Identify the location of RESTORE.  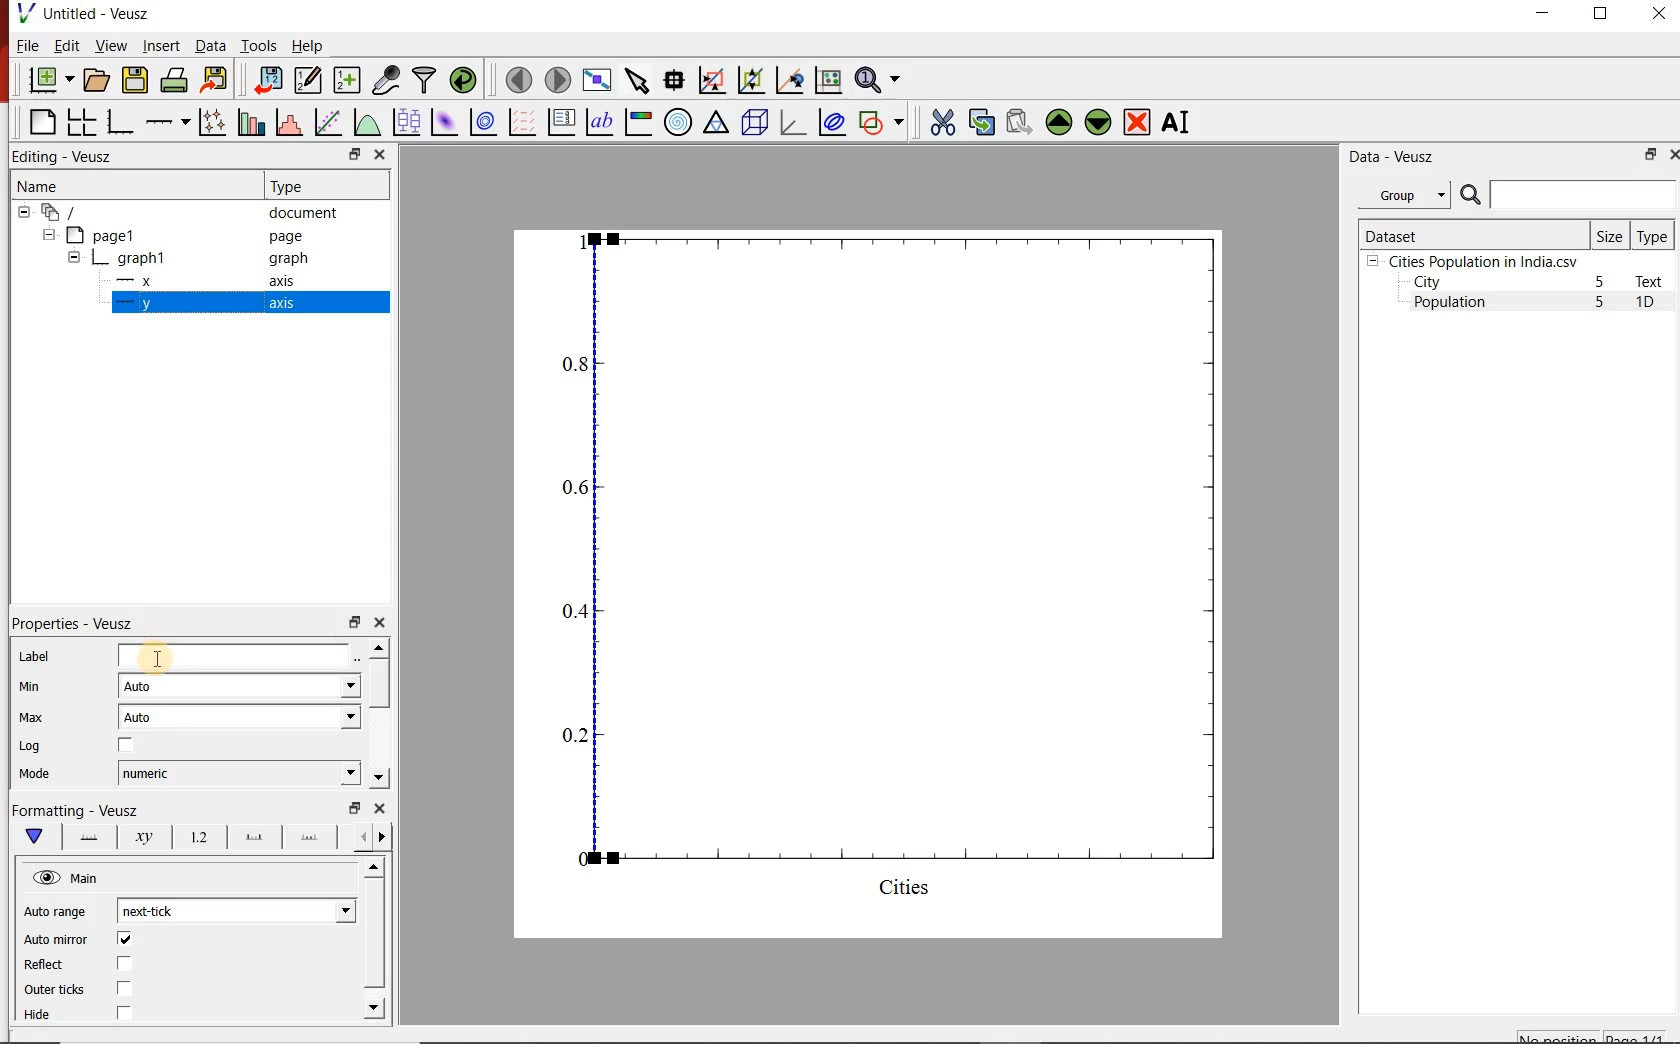
(1601, 14).